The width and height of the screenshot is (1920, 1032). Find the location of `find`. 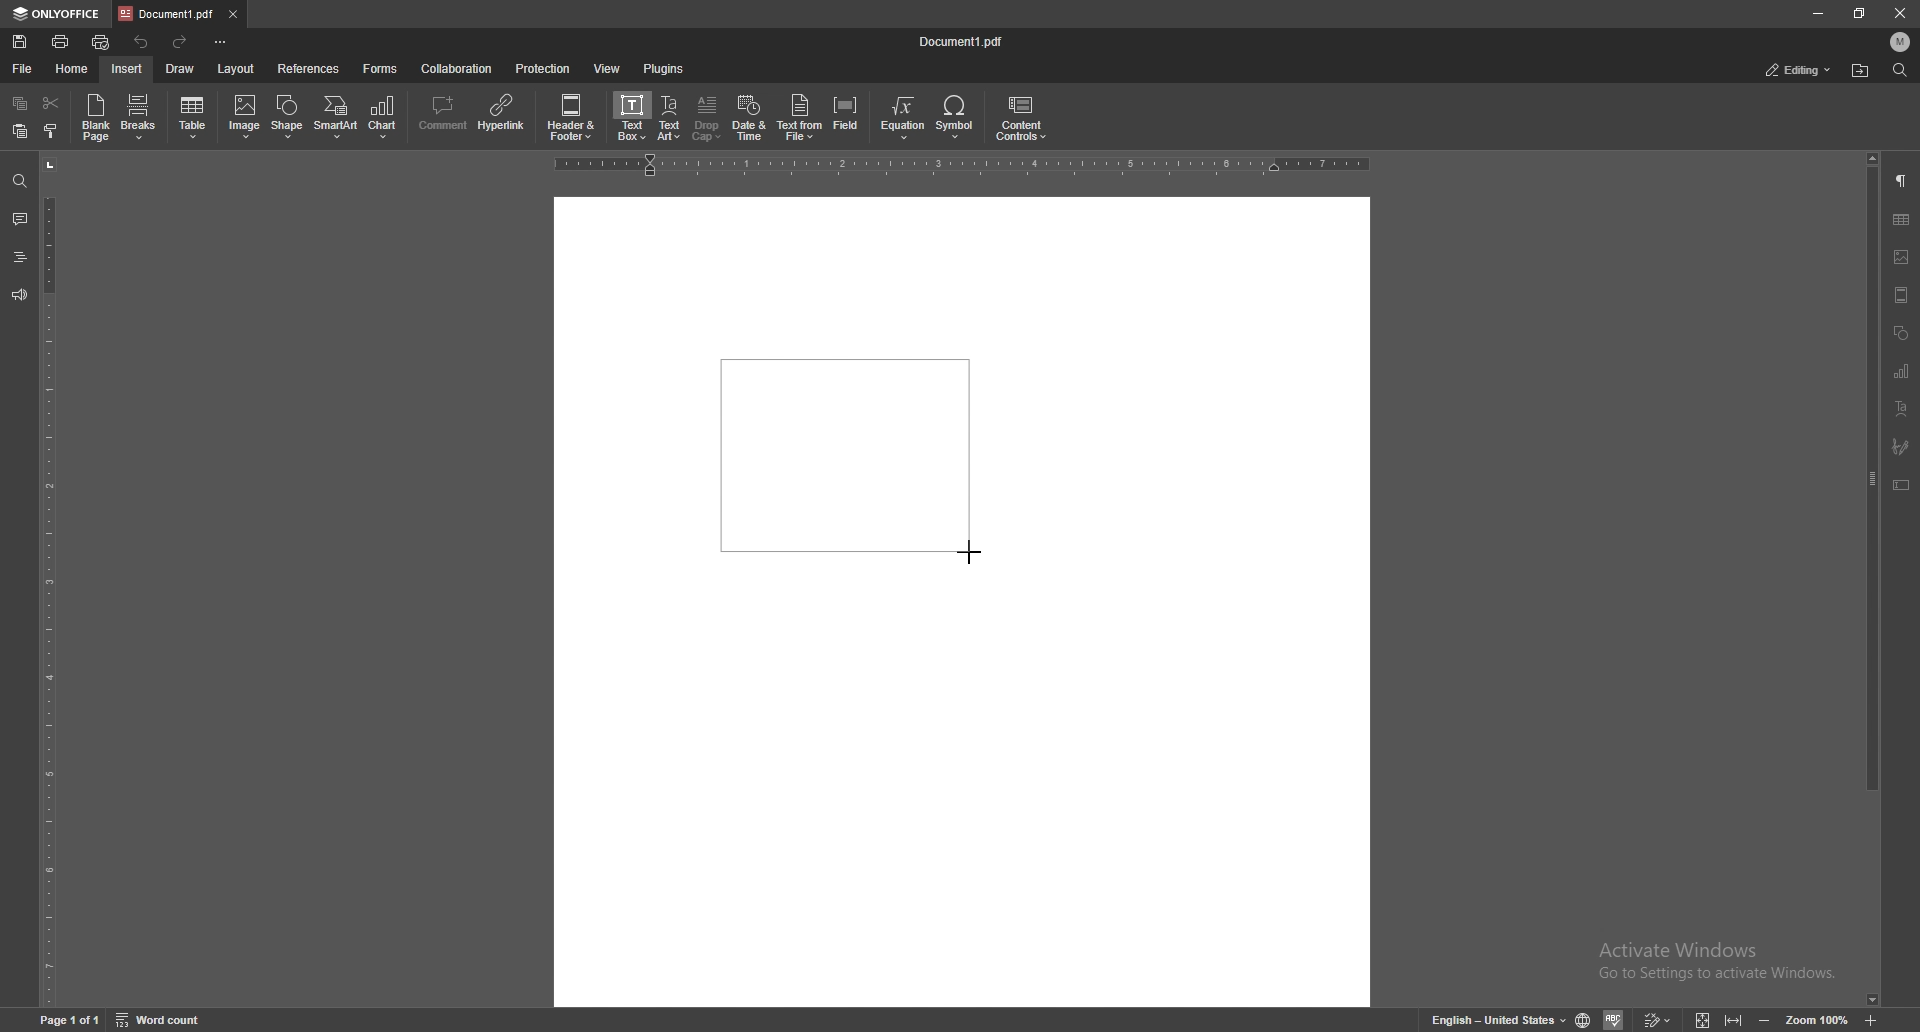

find is located at coordinates (18, 182).